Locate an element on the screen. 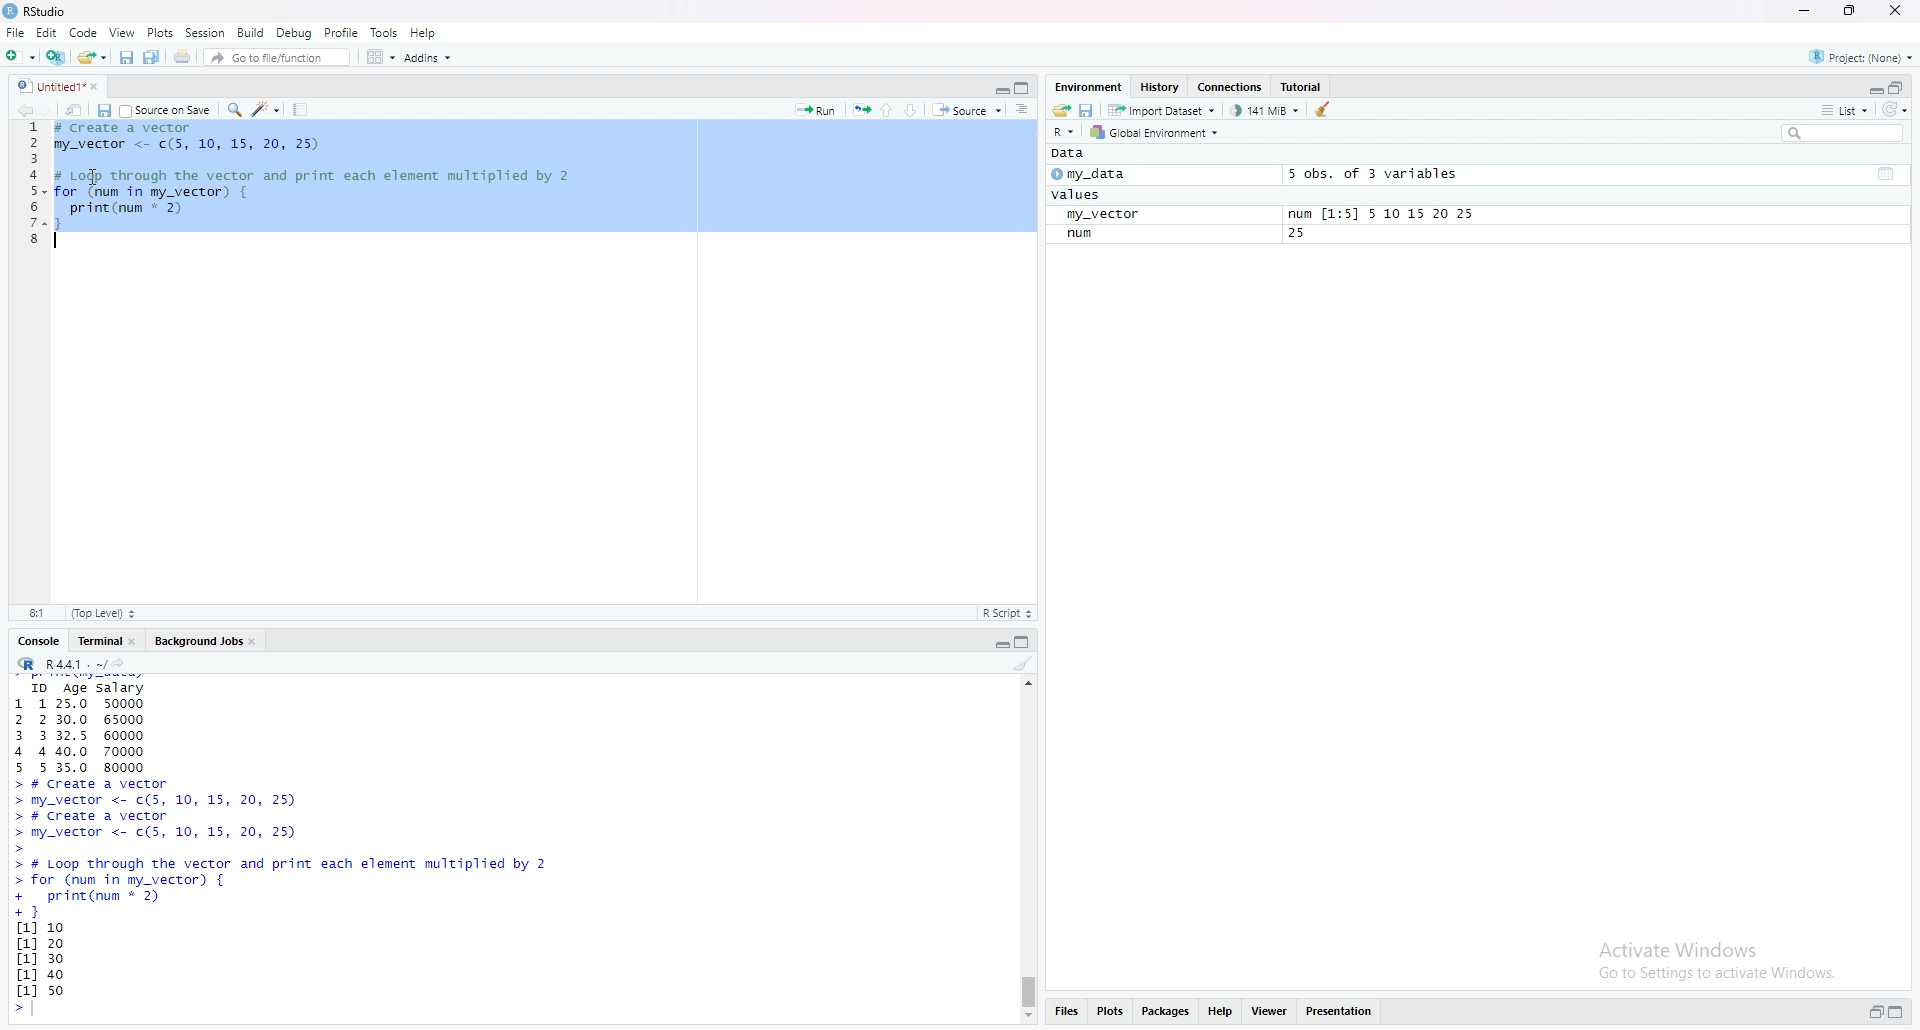 Image resolution: width=1920 pixels, height=1030 pixels. clear objects from the workspace is located at coordinates (1325, 111).